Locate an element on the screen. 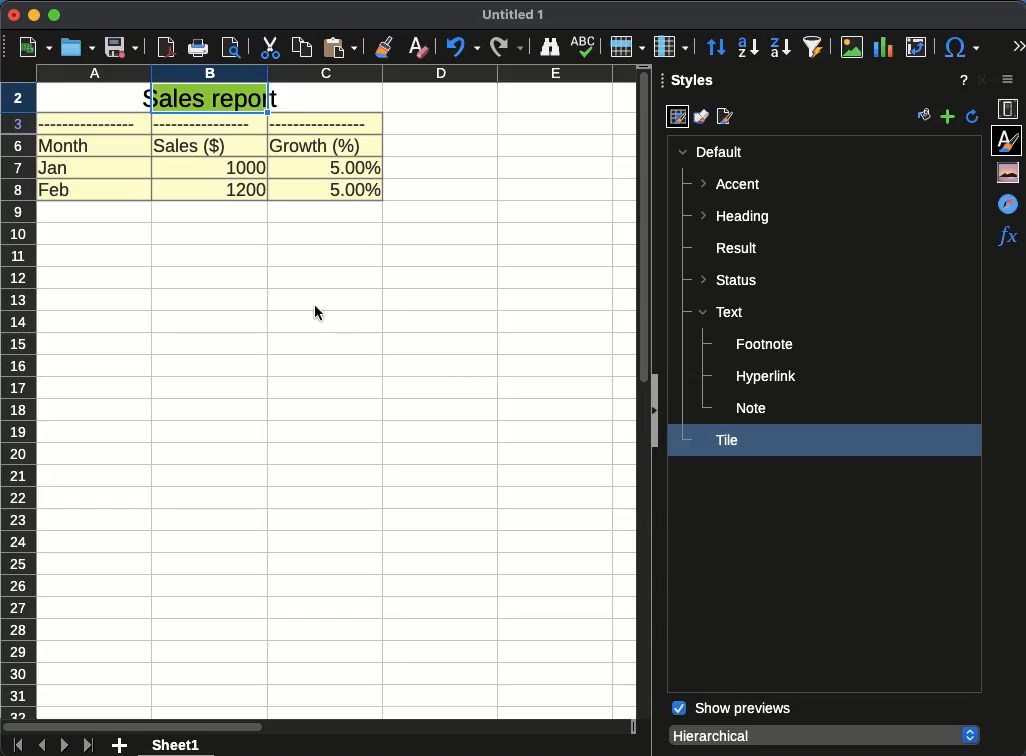  redo is located at coordinates (507, 48).